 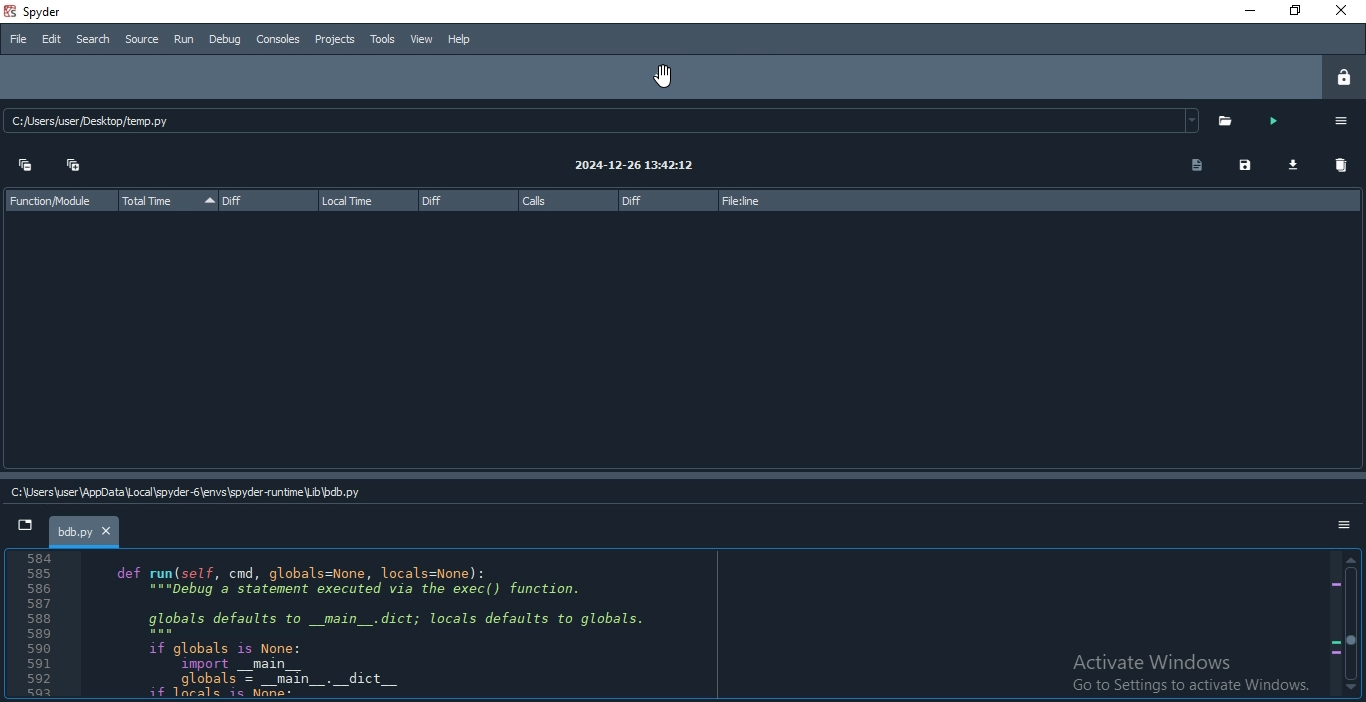 I want to click on local time, so click(x=369, y=200).